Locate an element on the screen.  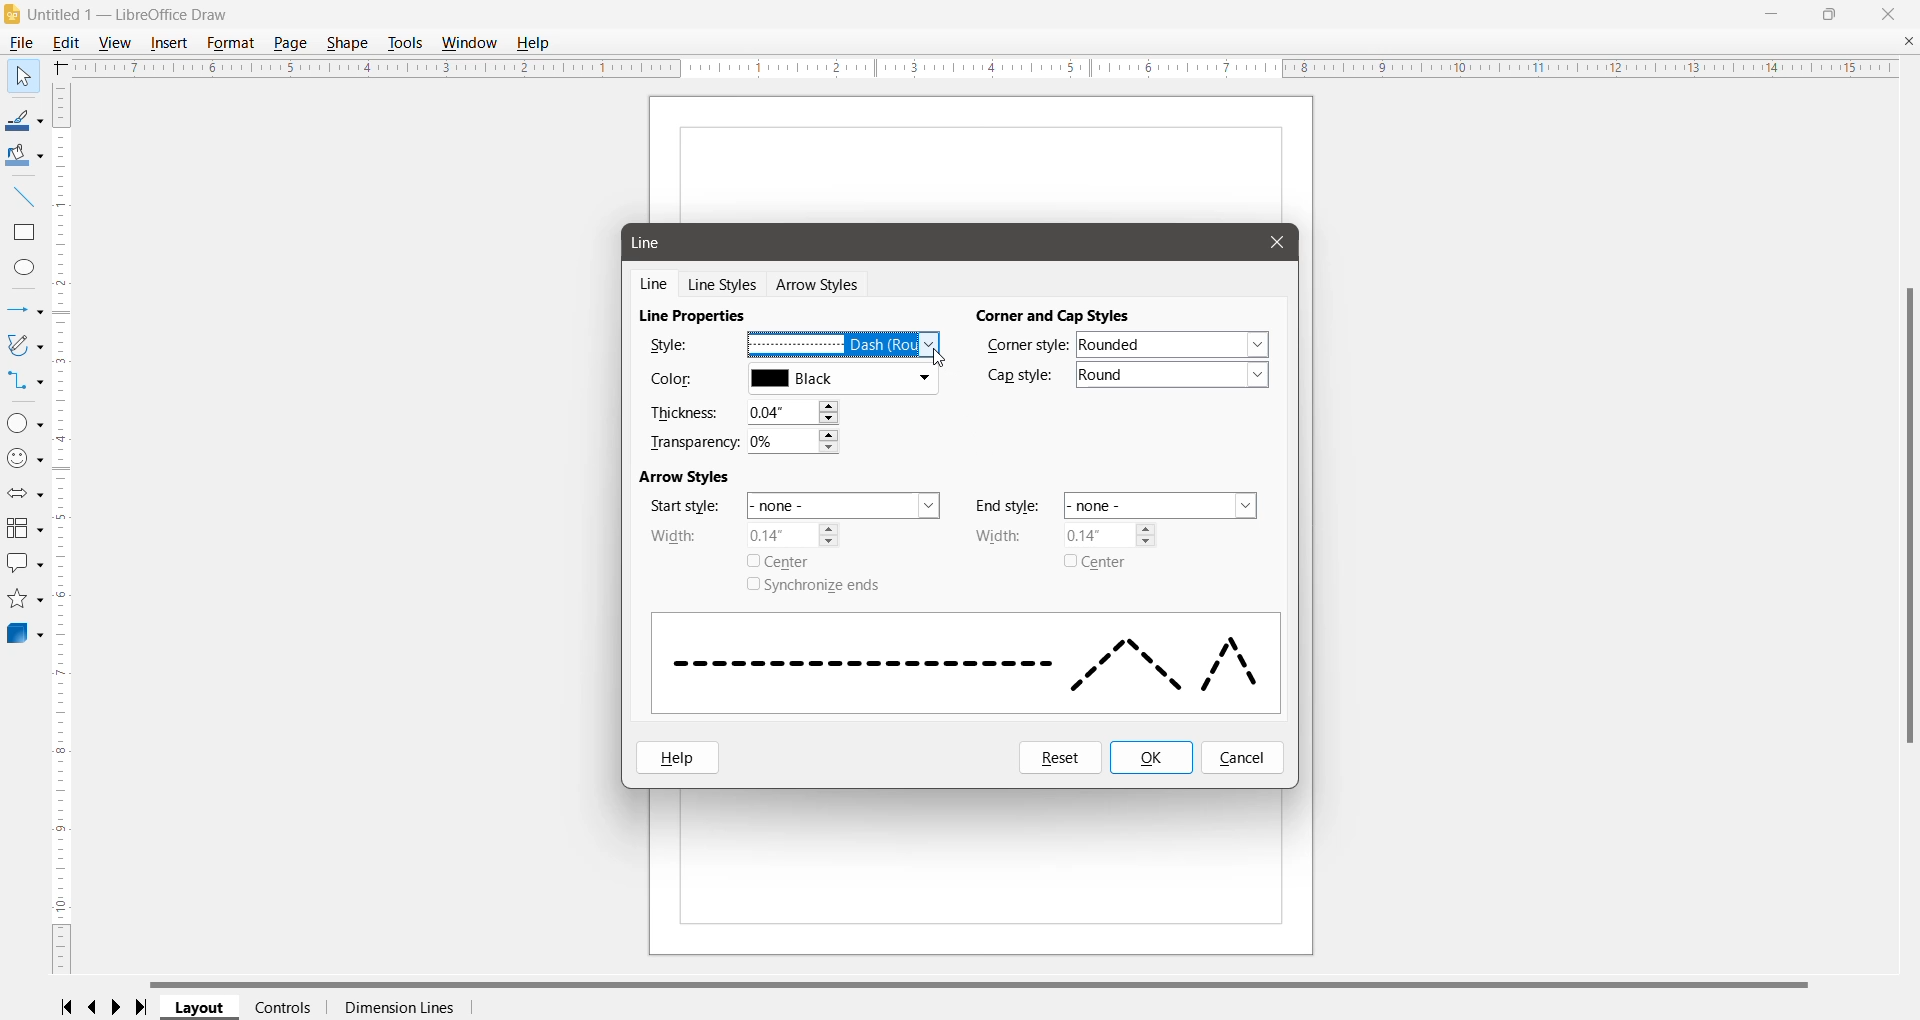
 is located at coordinates (1112, 536).